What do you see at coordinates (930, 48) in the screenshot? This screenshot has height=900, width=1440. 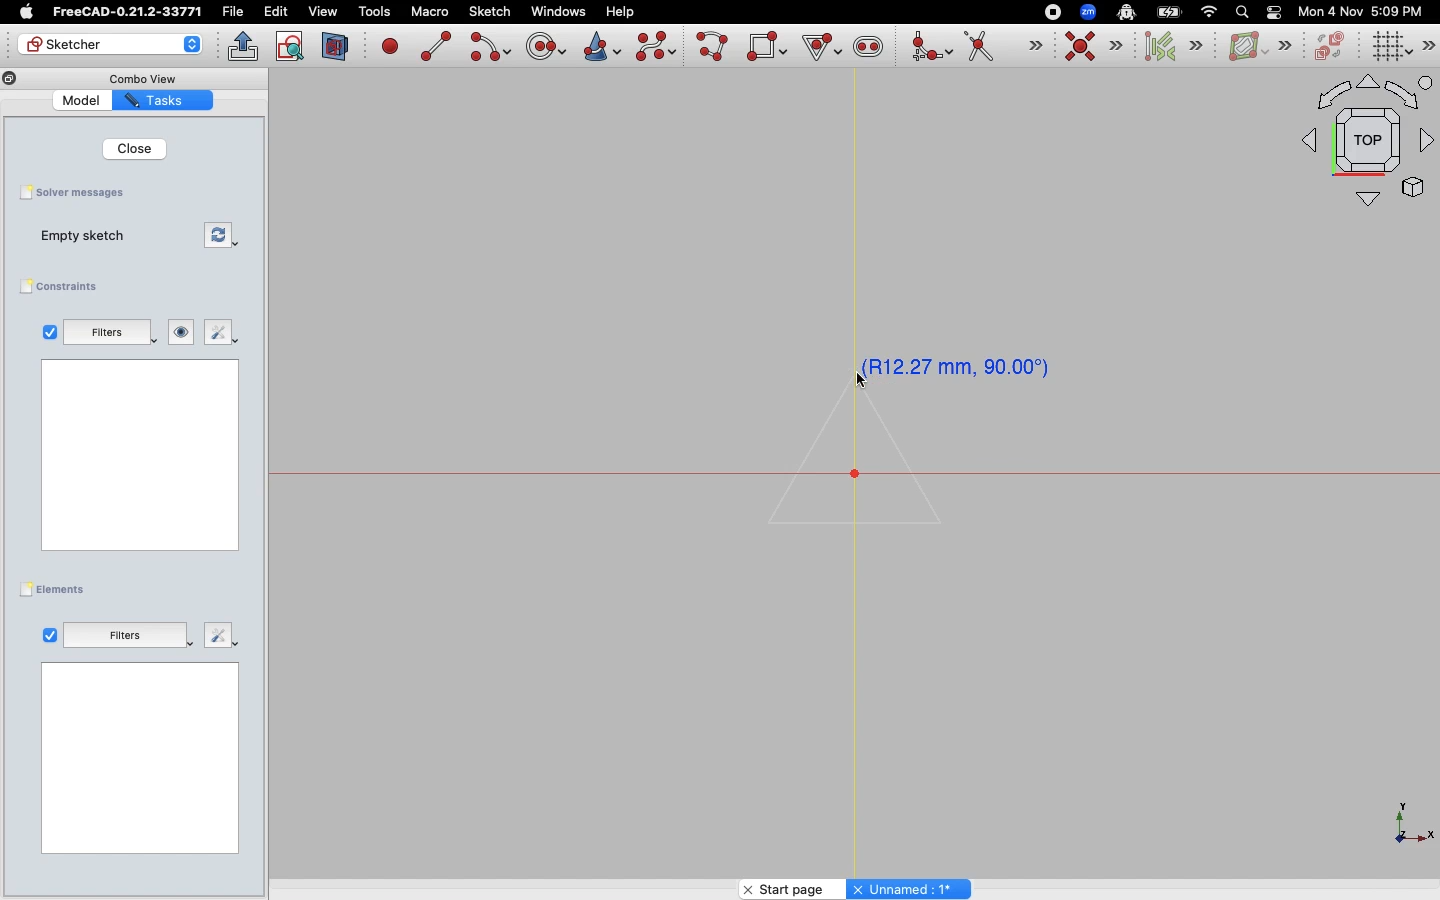 I see `Create fillet` at bounding box center [930, 48].